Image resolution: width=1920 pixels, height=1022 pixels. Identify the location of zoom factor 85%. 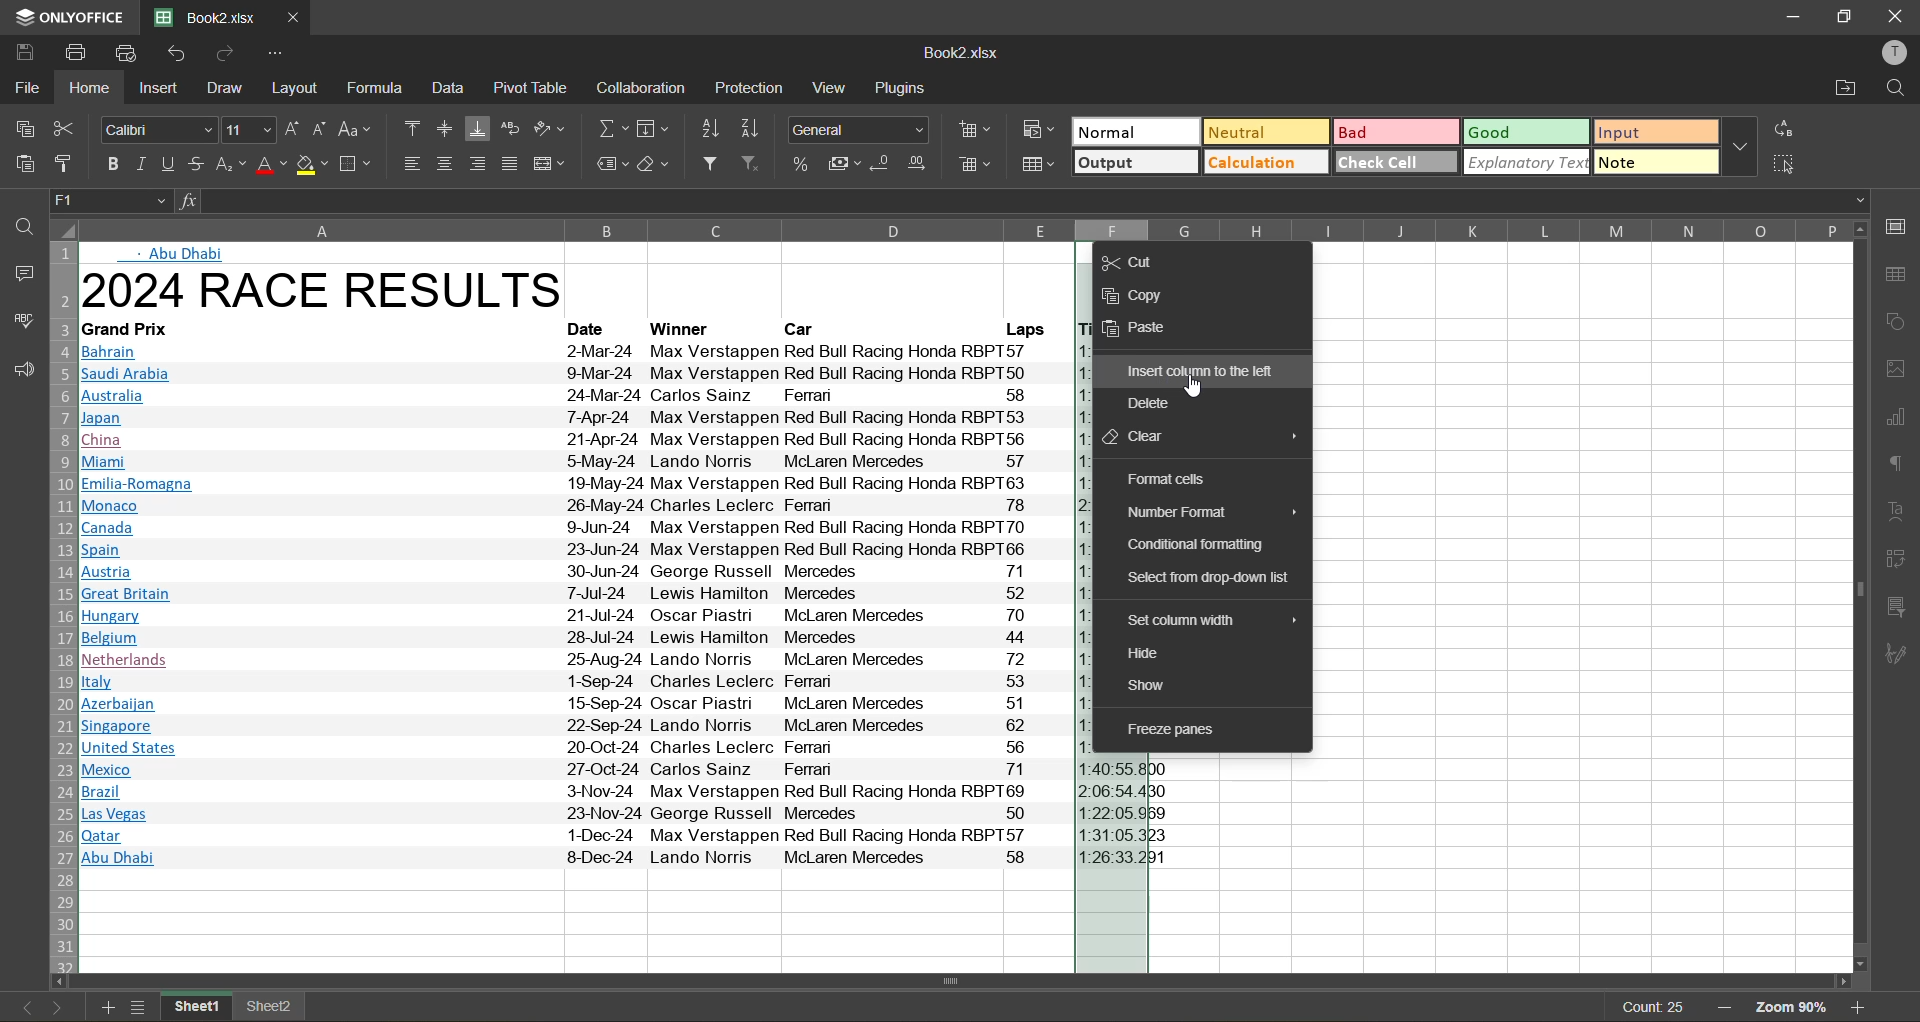
(1793, 1007).